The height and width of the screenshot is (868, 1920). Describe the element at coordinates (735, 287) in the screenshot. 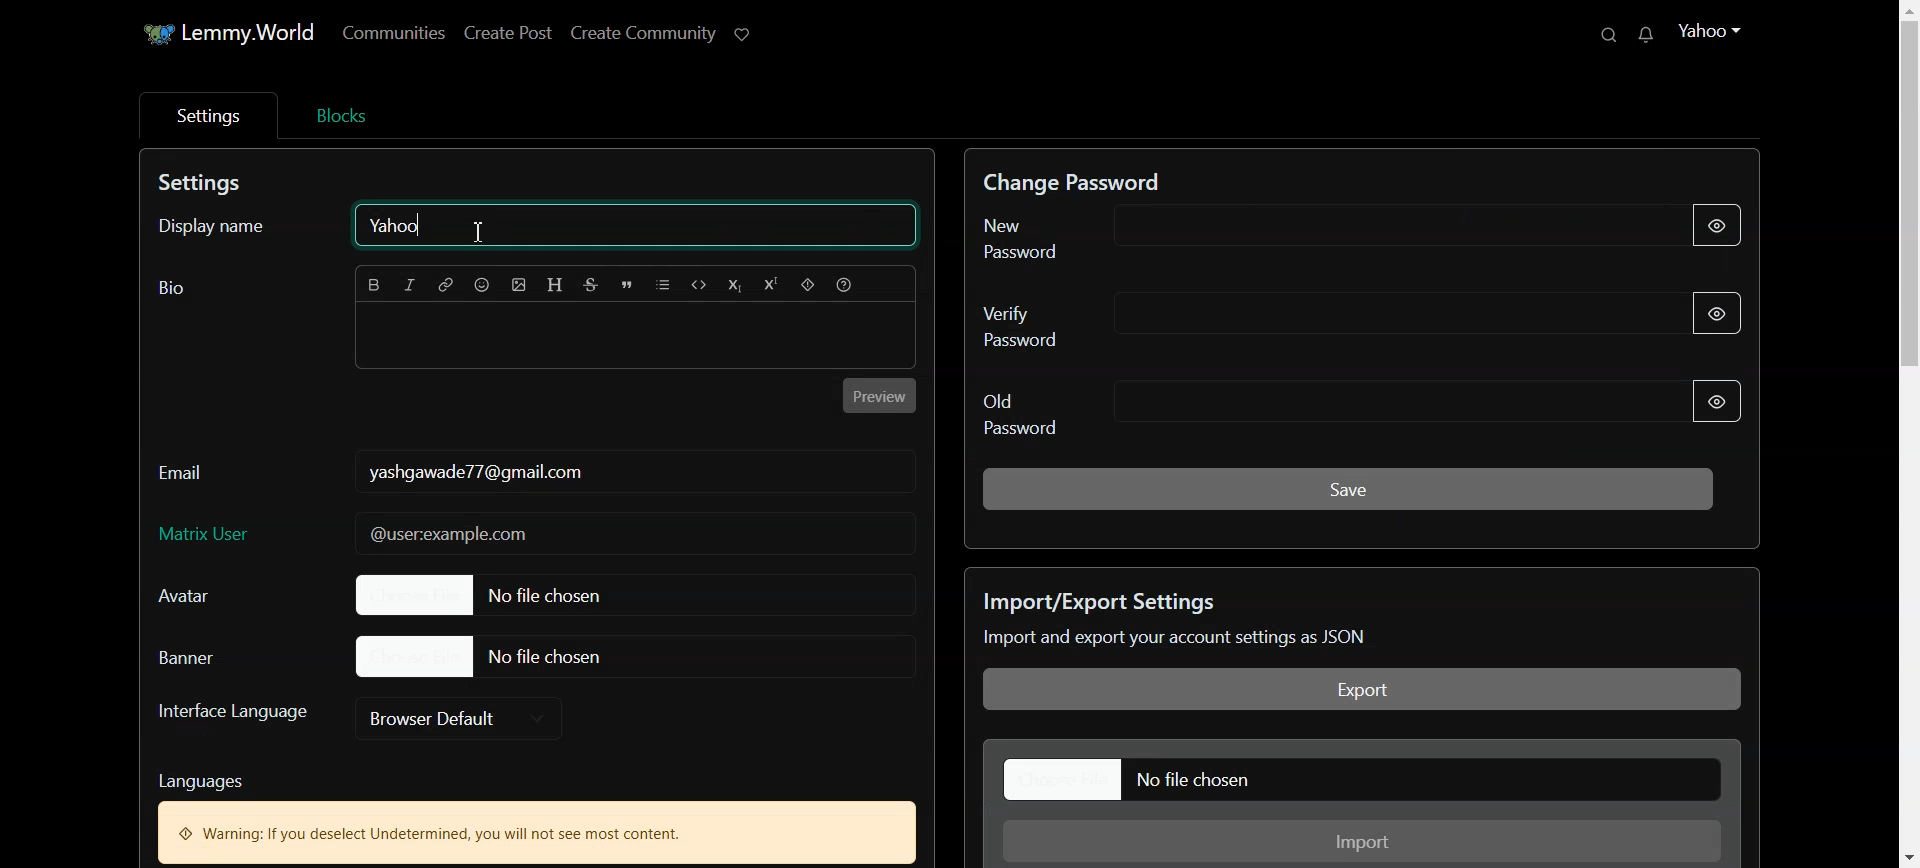

I see `Subscript` at that location.